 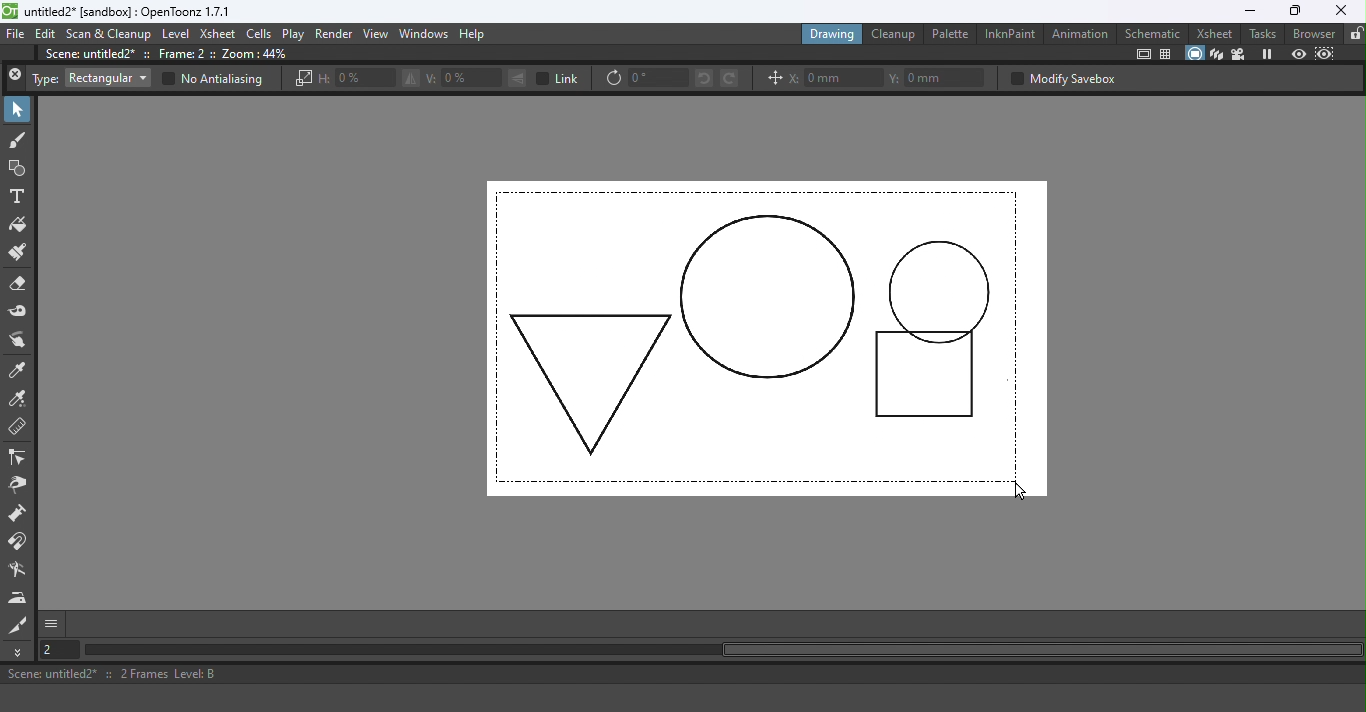 What do you see at coordinates (767, 338) in the screenshot?
I see `Canvas` at bounding box center [767, 338].